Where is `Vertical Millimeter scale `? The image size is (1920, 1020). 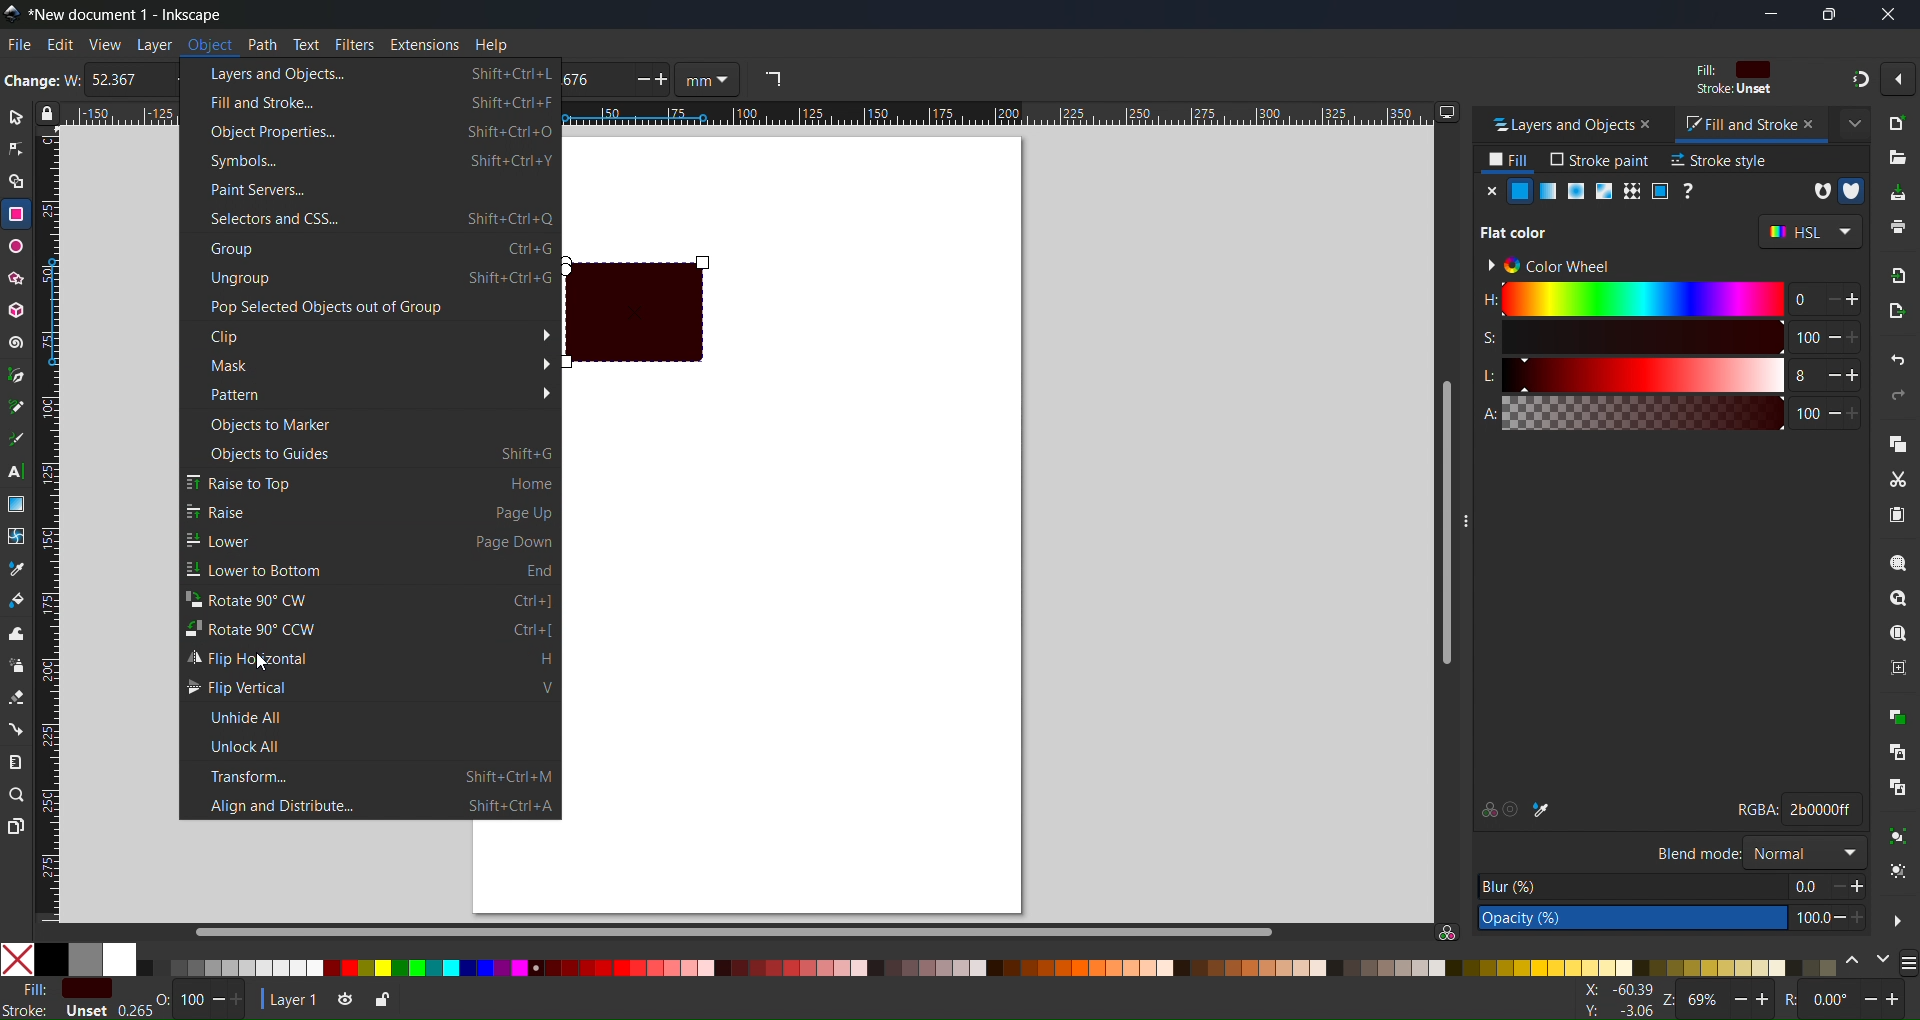 Vertical Millimeter scale  is located at coordinates (53, 528).